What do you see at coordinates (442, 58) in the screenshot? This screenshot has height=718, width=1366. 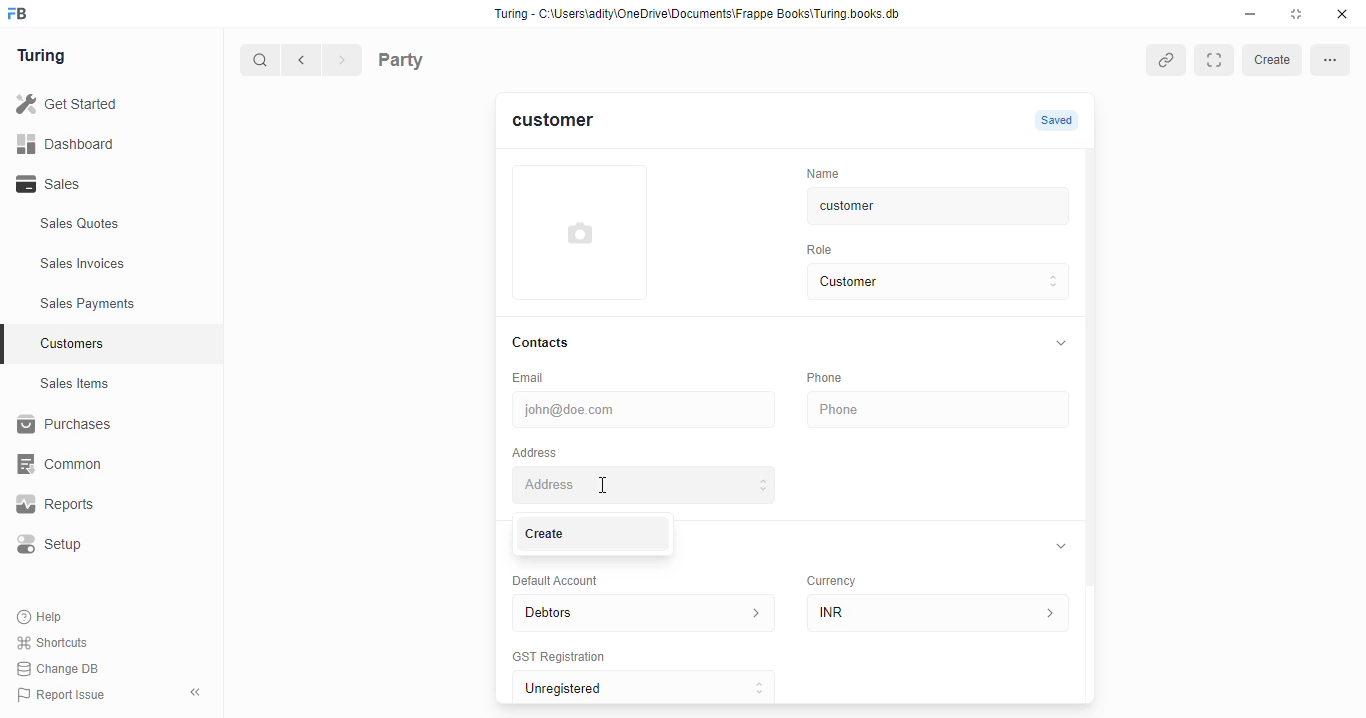 I see `Party` at bounding box center [442, 58].